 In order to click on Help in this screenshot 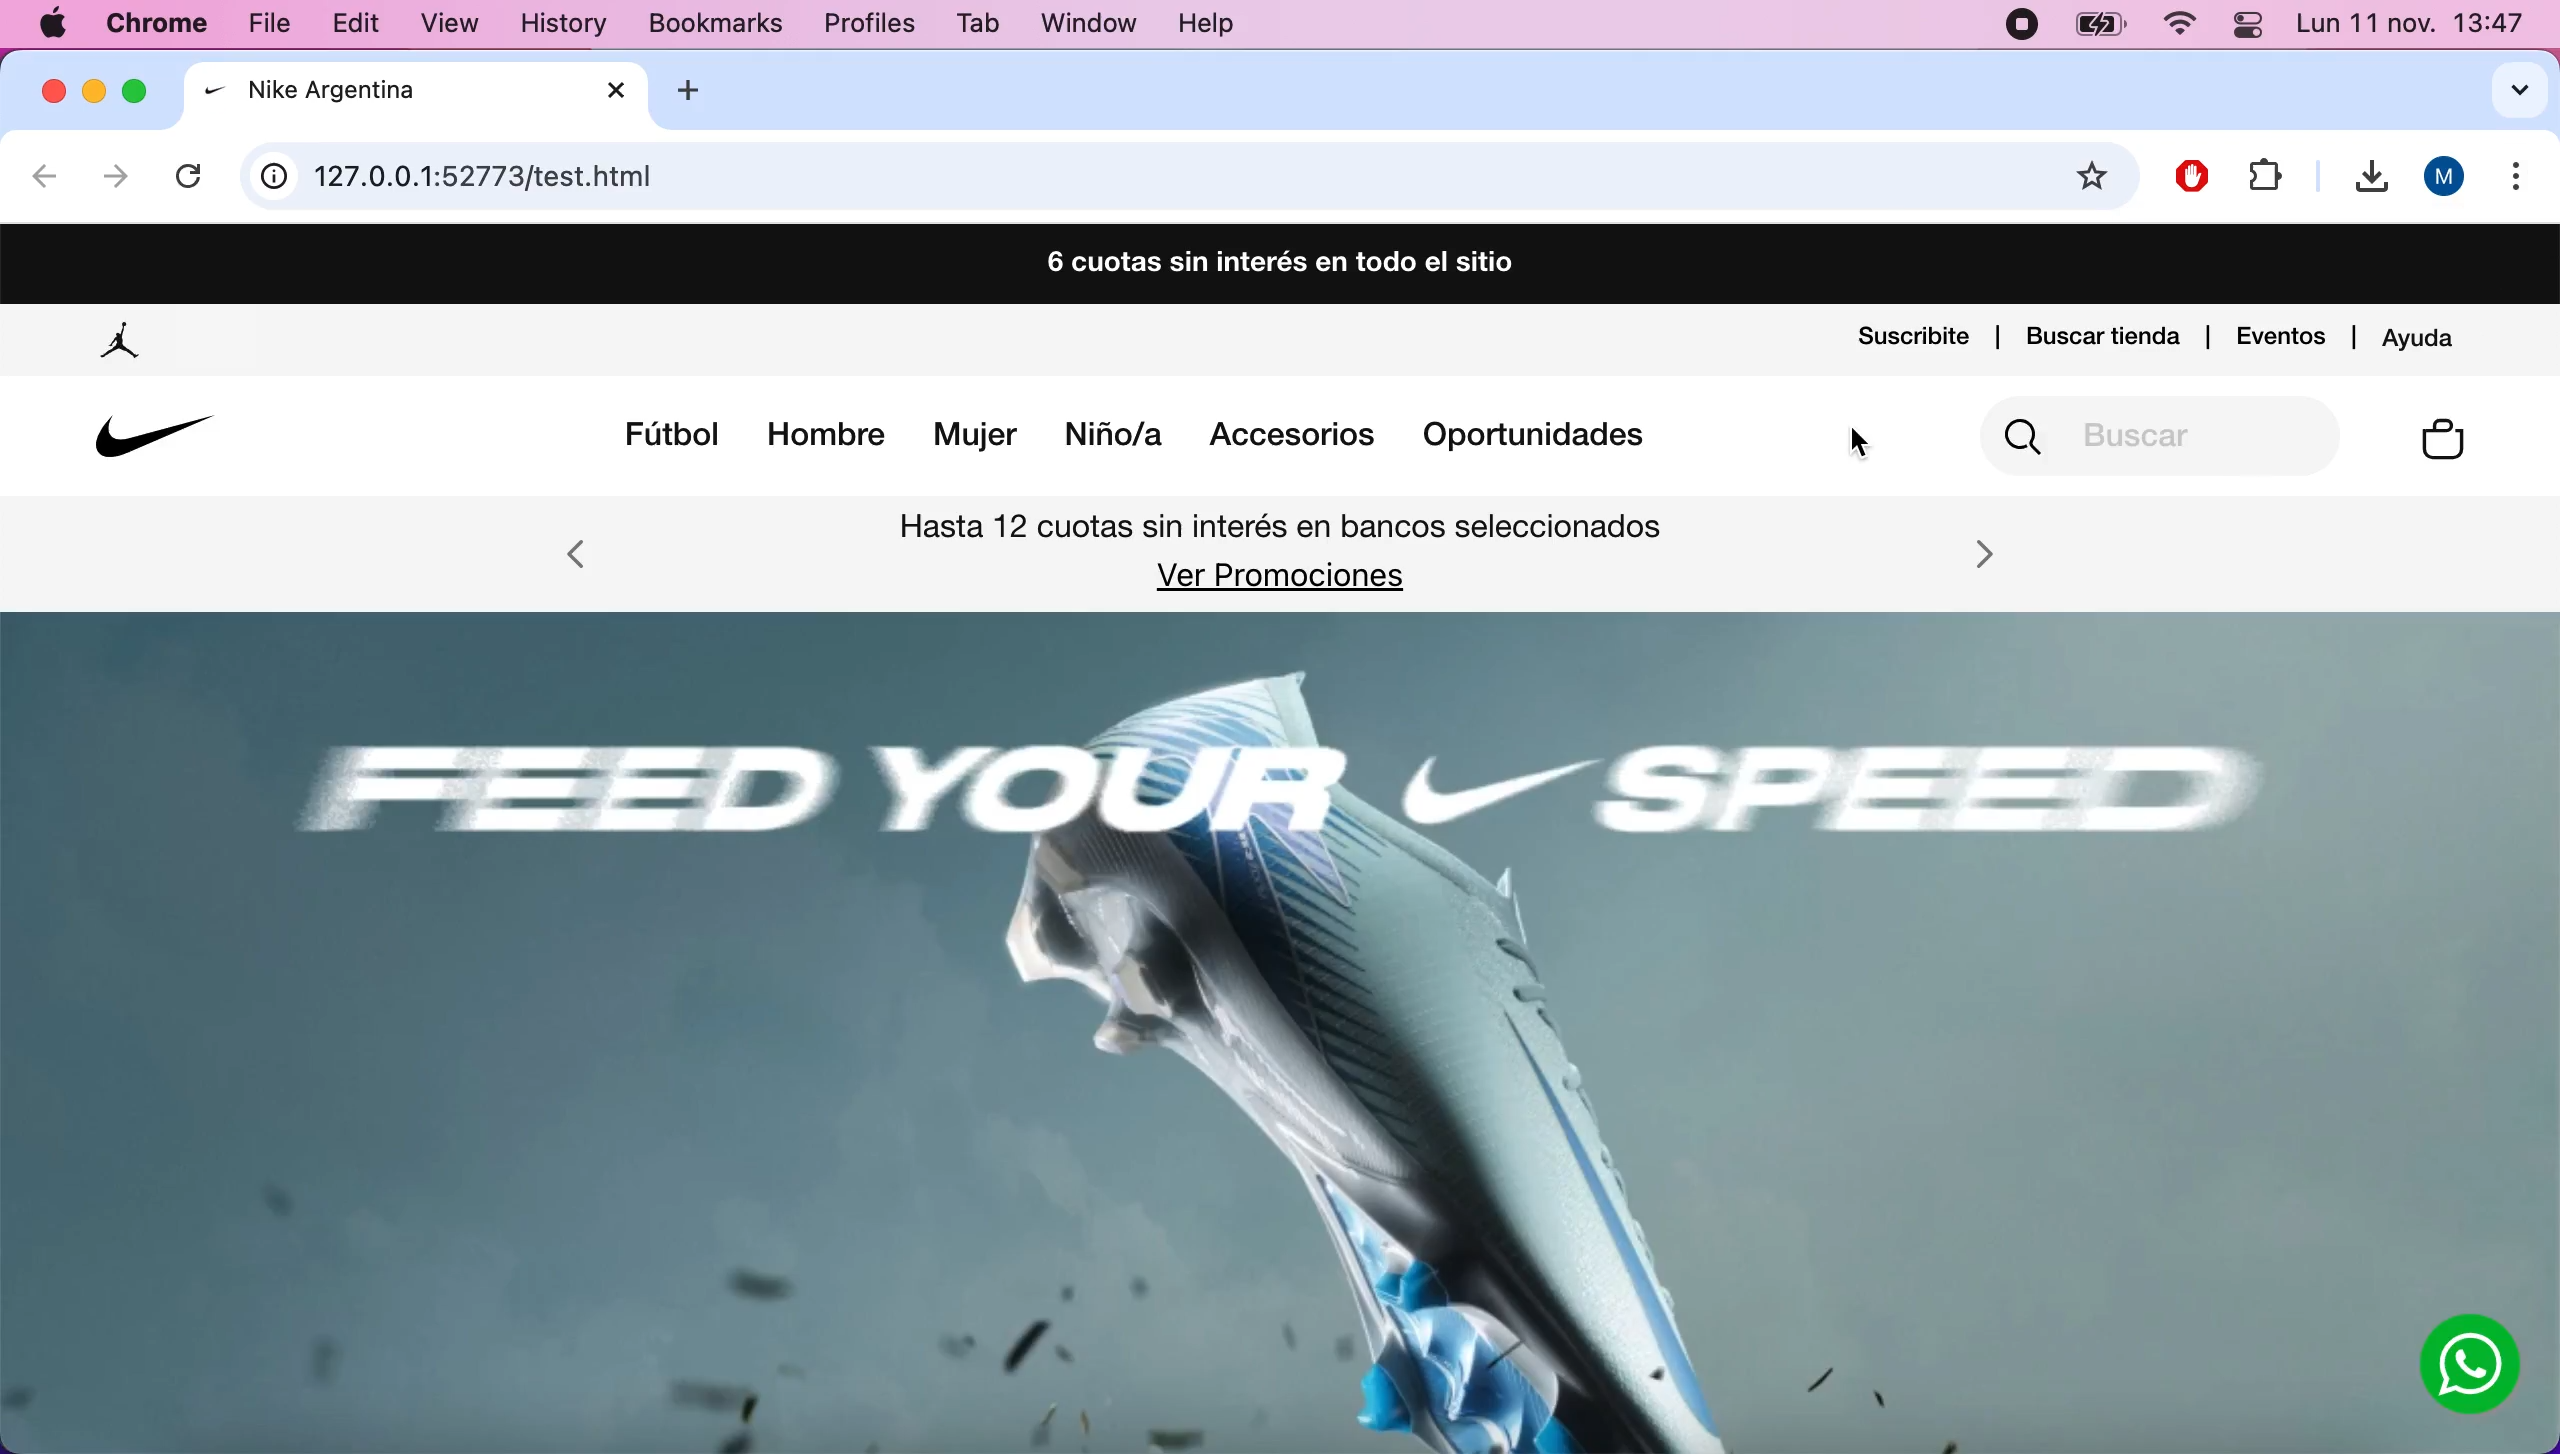, I will do `click(1207, 26)`.